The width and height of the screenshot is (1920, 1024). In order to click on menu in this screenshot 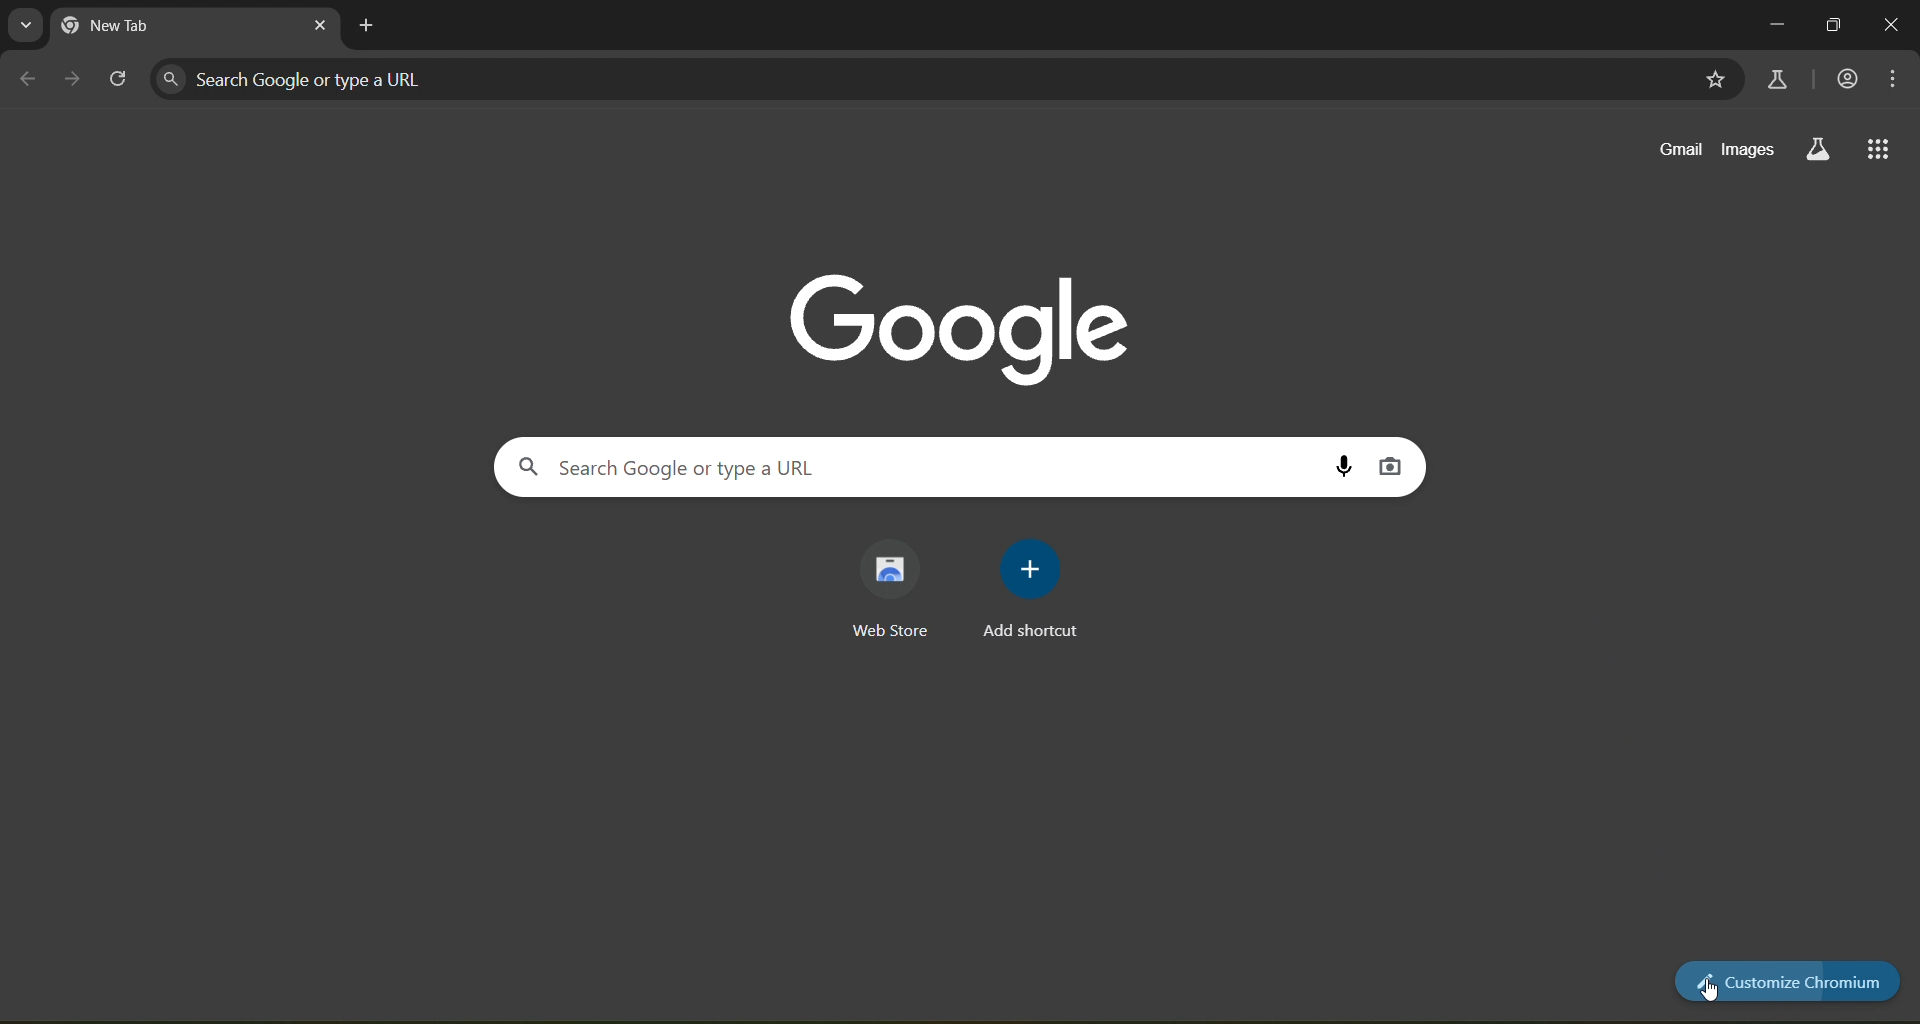, I will do `click(1895, 78)`.